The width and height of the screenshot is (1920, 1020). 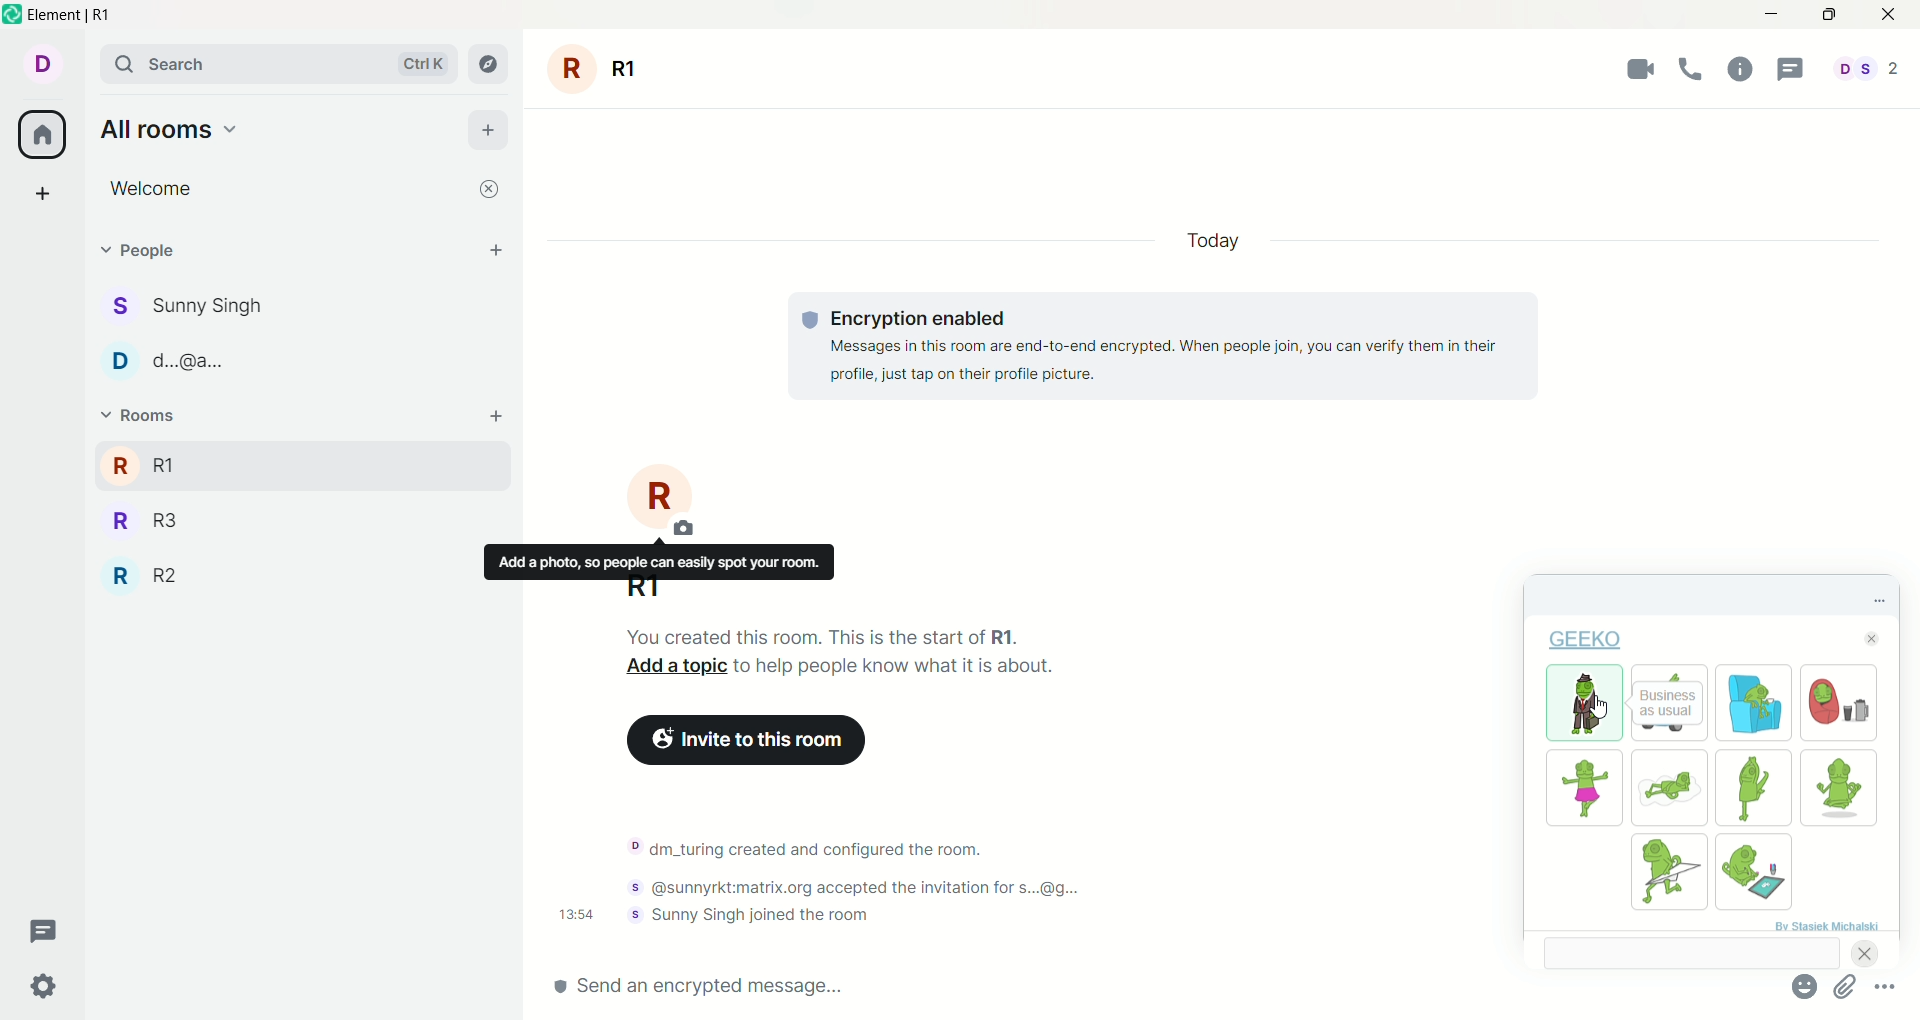 What do you see at coordinates (676, 666) in the screenshot?
I see `Click to add a topic` at bounding box center [676, 666].